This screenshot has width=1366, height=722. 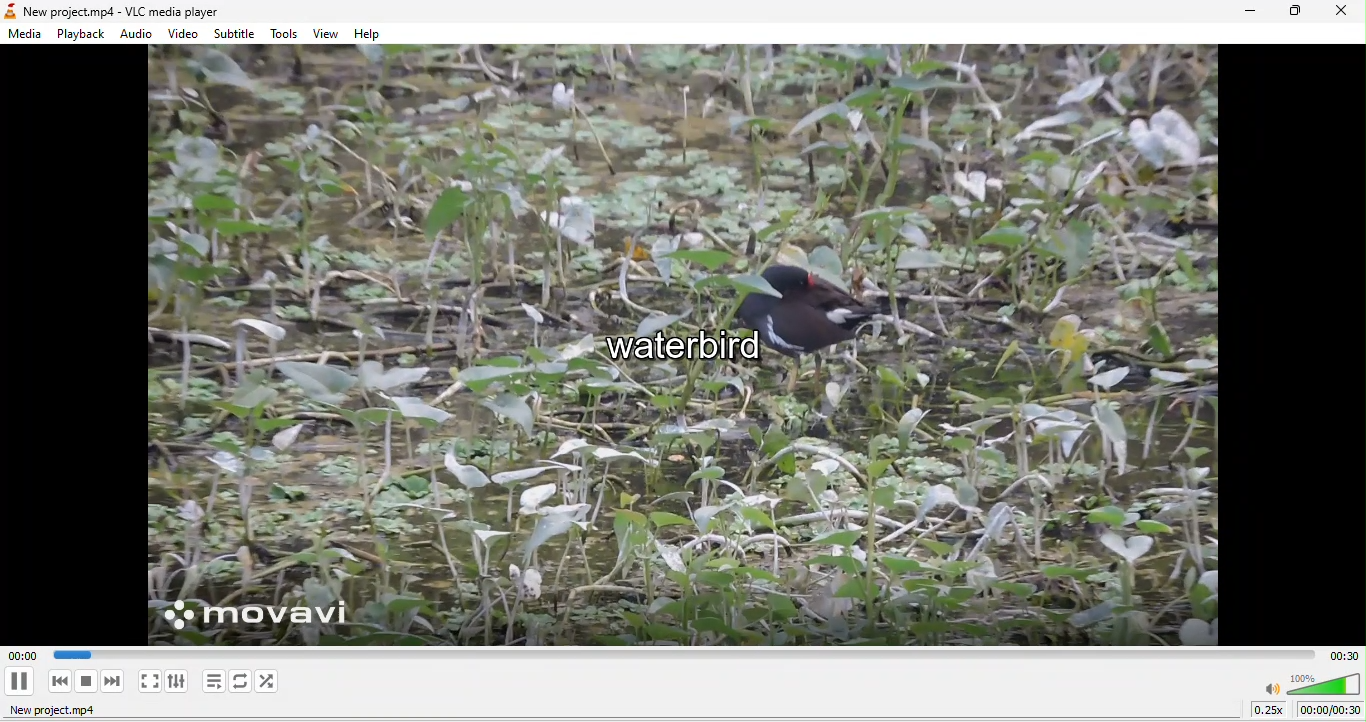 What do you see at coordinates (149, 681) in the screenshot?
I see `video in fullscreen` at bounding box center [149, 681].